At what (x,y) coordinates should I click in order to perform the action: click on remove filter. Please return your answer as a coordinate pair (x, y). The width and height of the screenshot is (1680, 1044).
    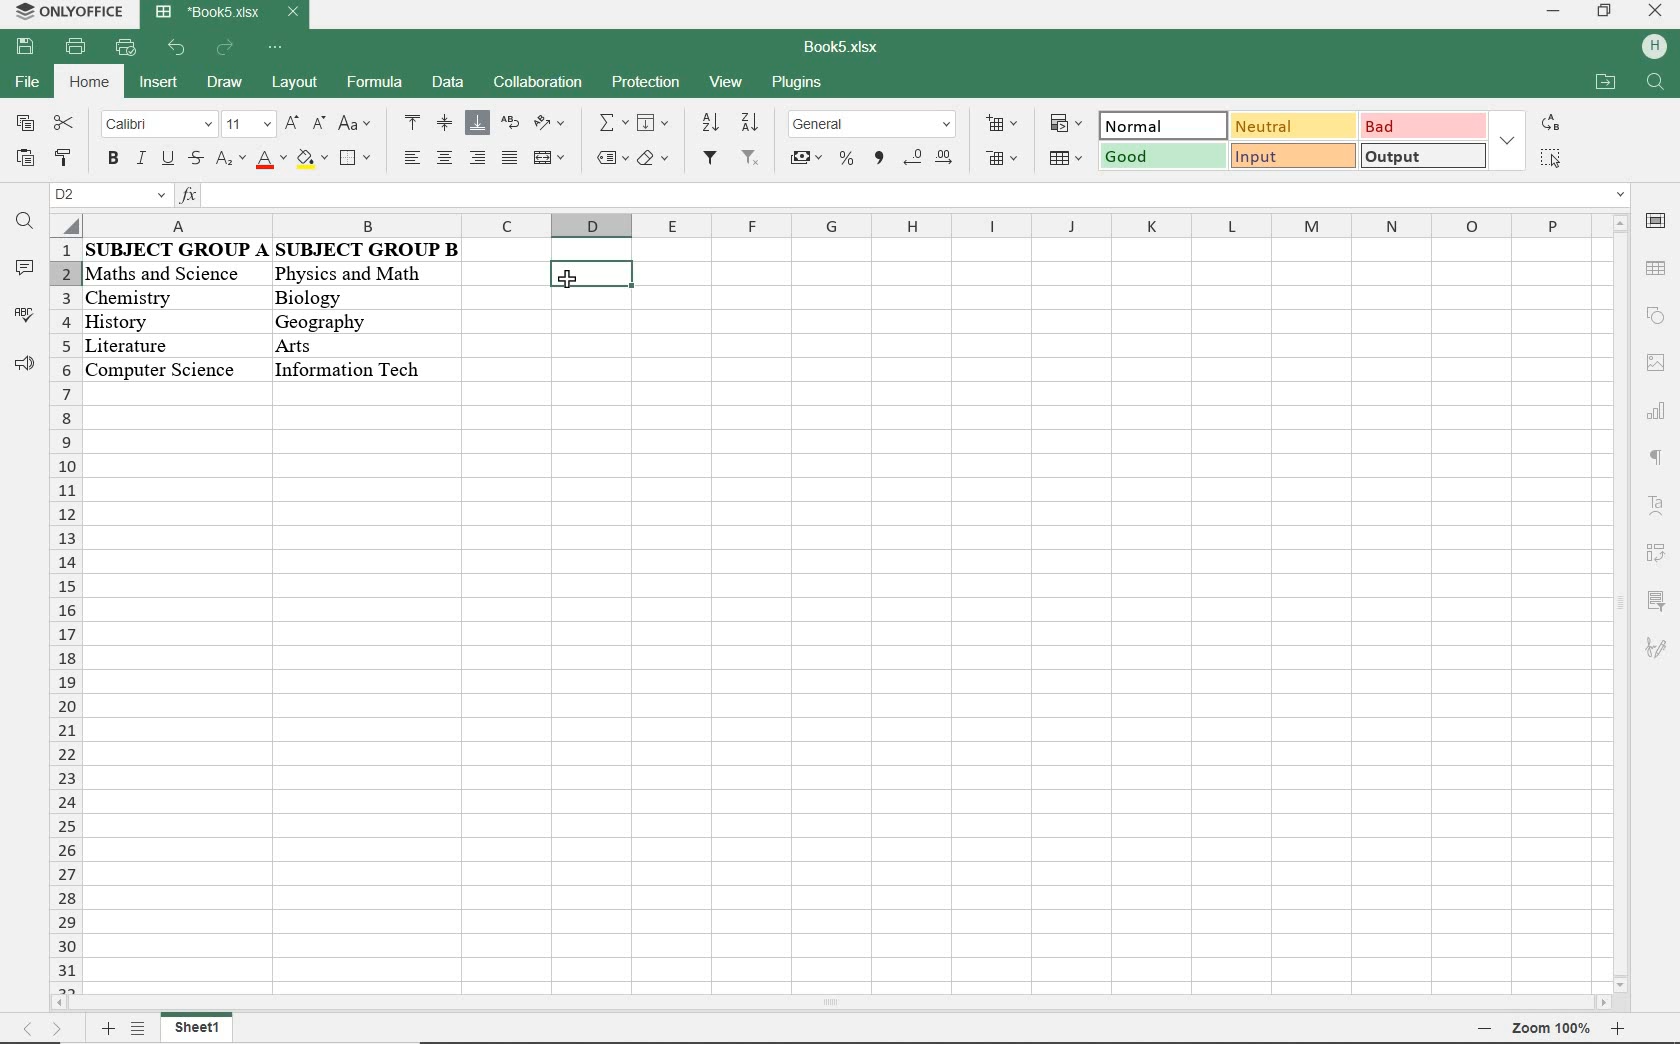
    Looking at the image, I should click on (751, 159).